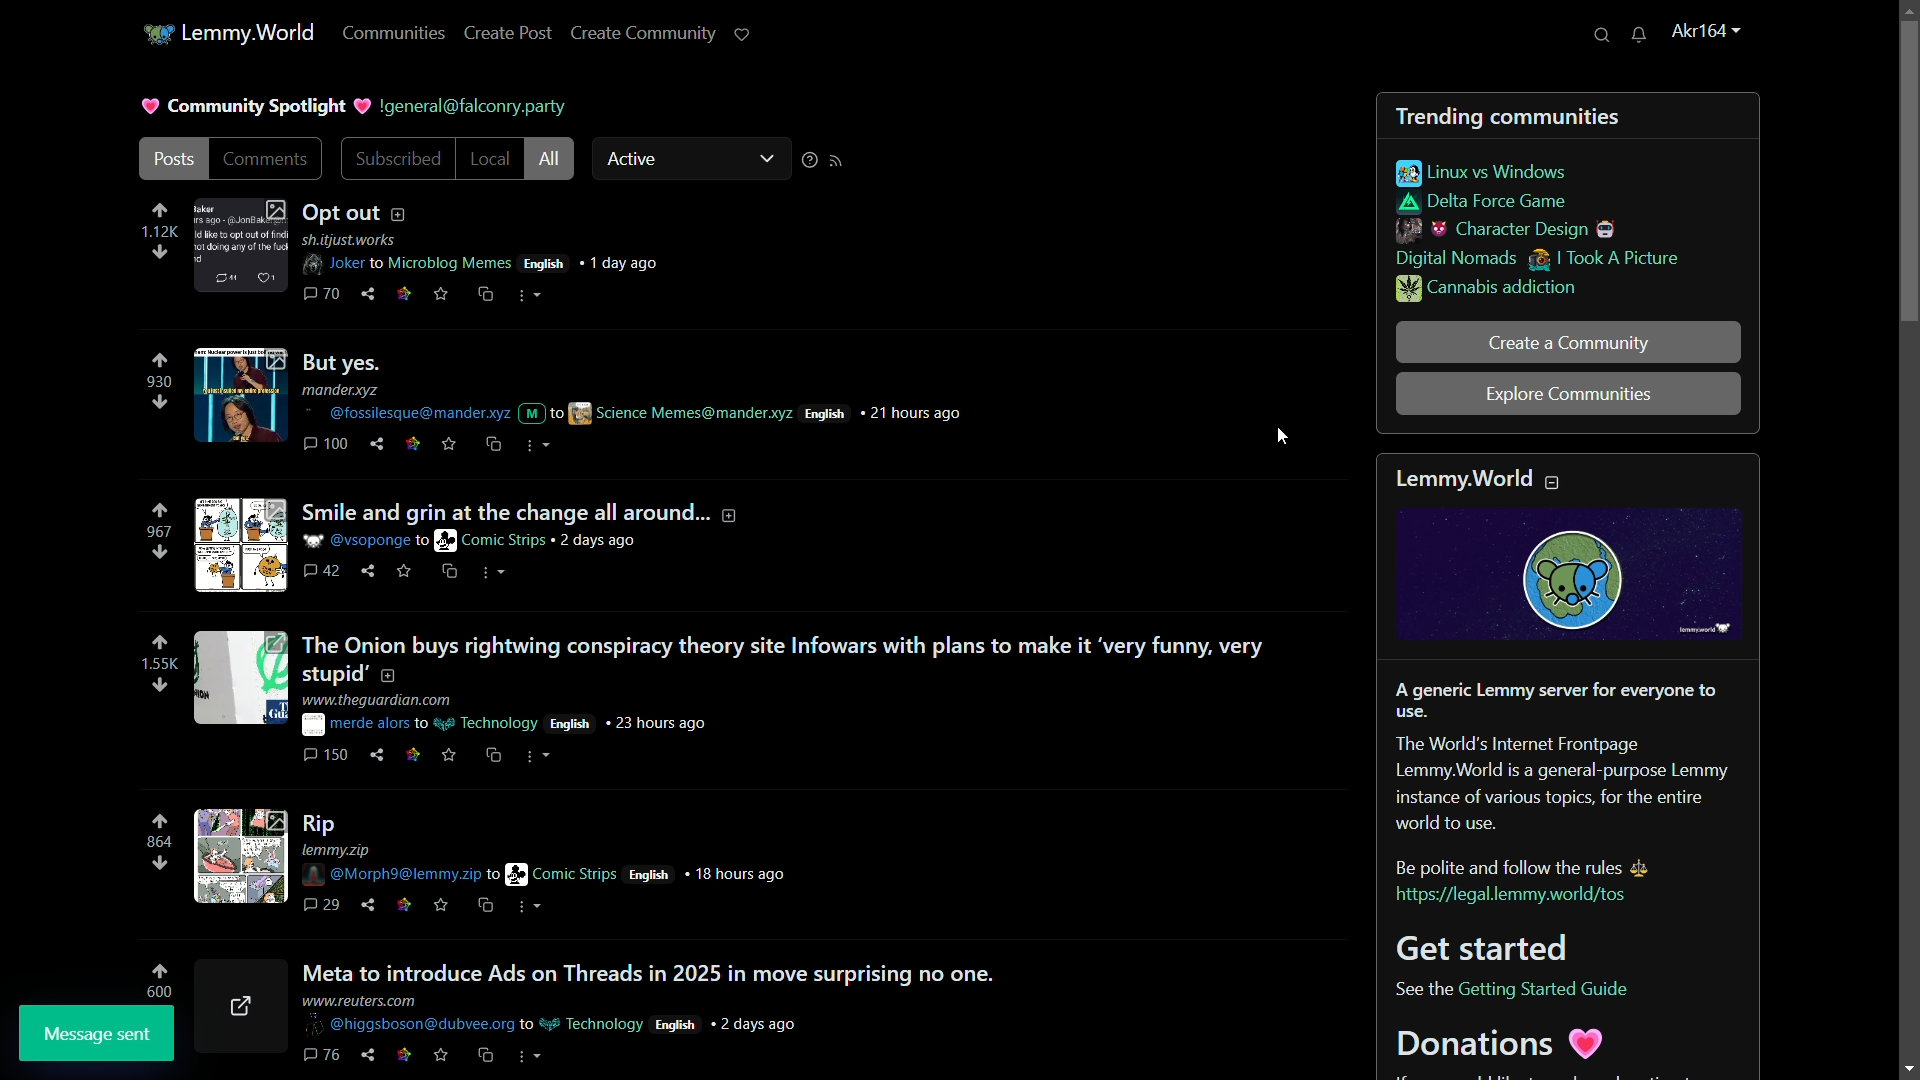  I want to click on downvote, so click(159, 863).